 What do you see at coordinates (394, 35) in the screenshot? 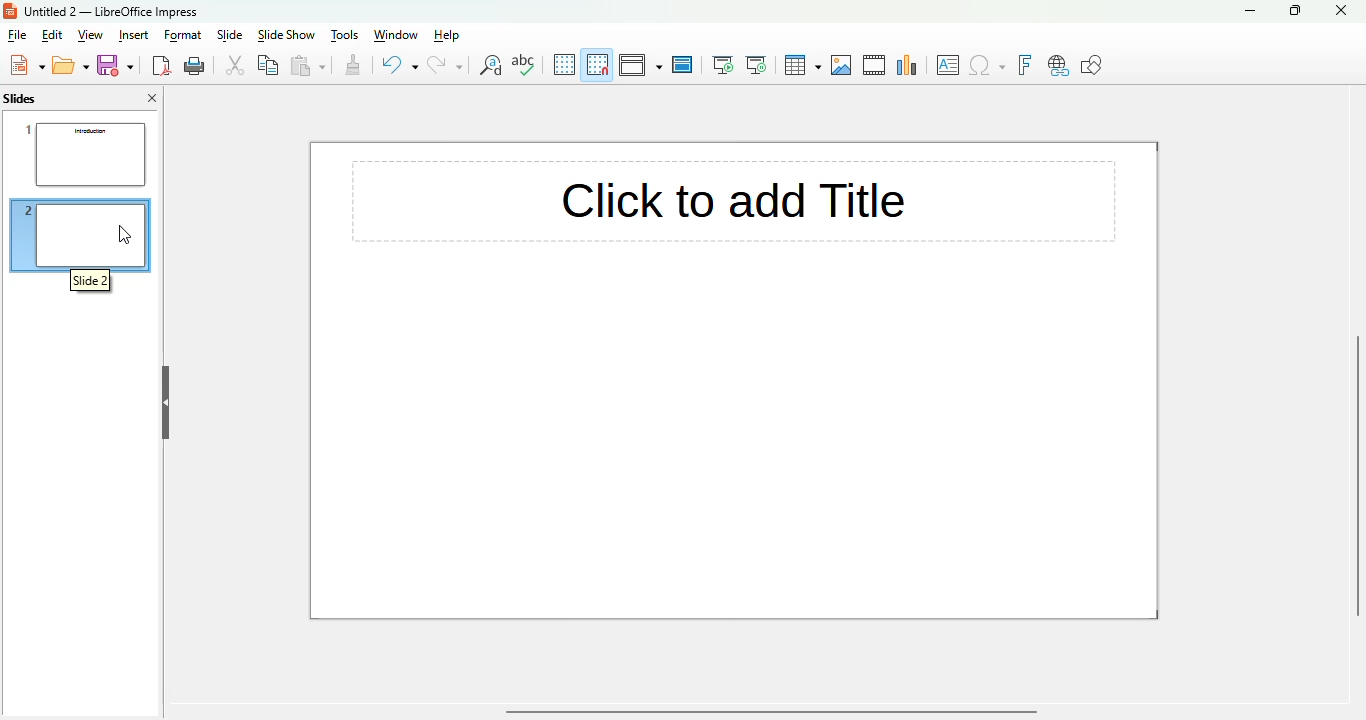
I see `window` at bounding box center [394, 35].